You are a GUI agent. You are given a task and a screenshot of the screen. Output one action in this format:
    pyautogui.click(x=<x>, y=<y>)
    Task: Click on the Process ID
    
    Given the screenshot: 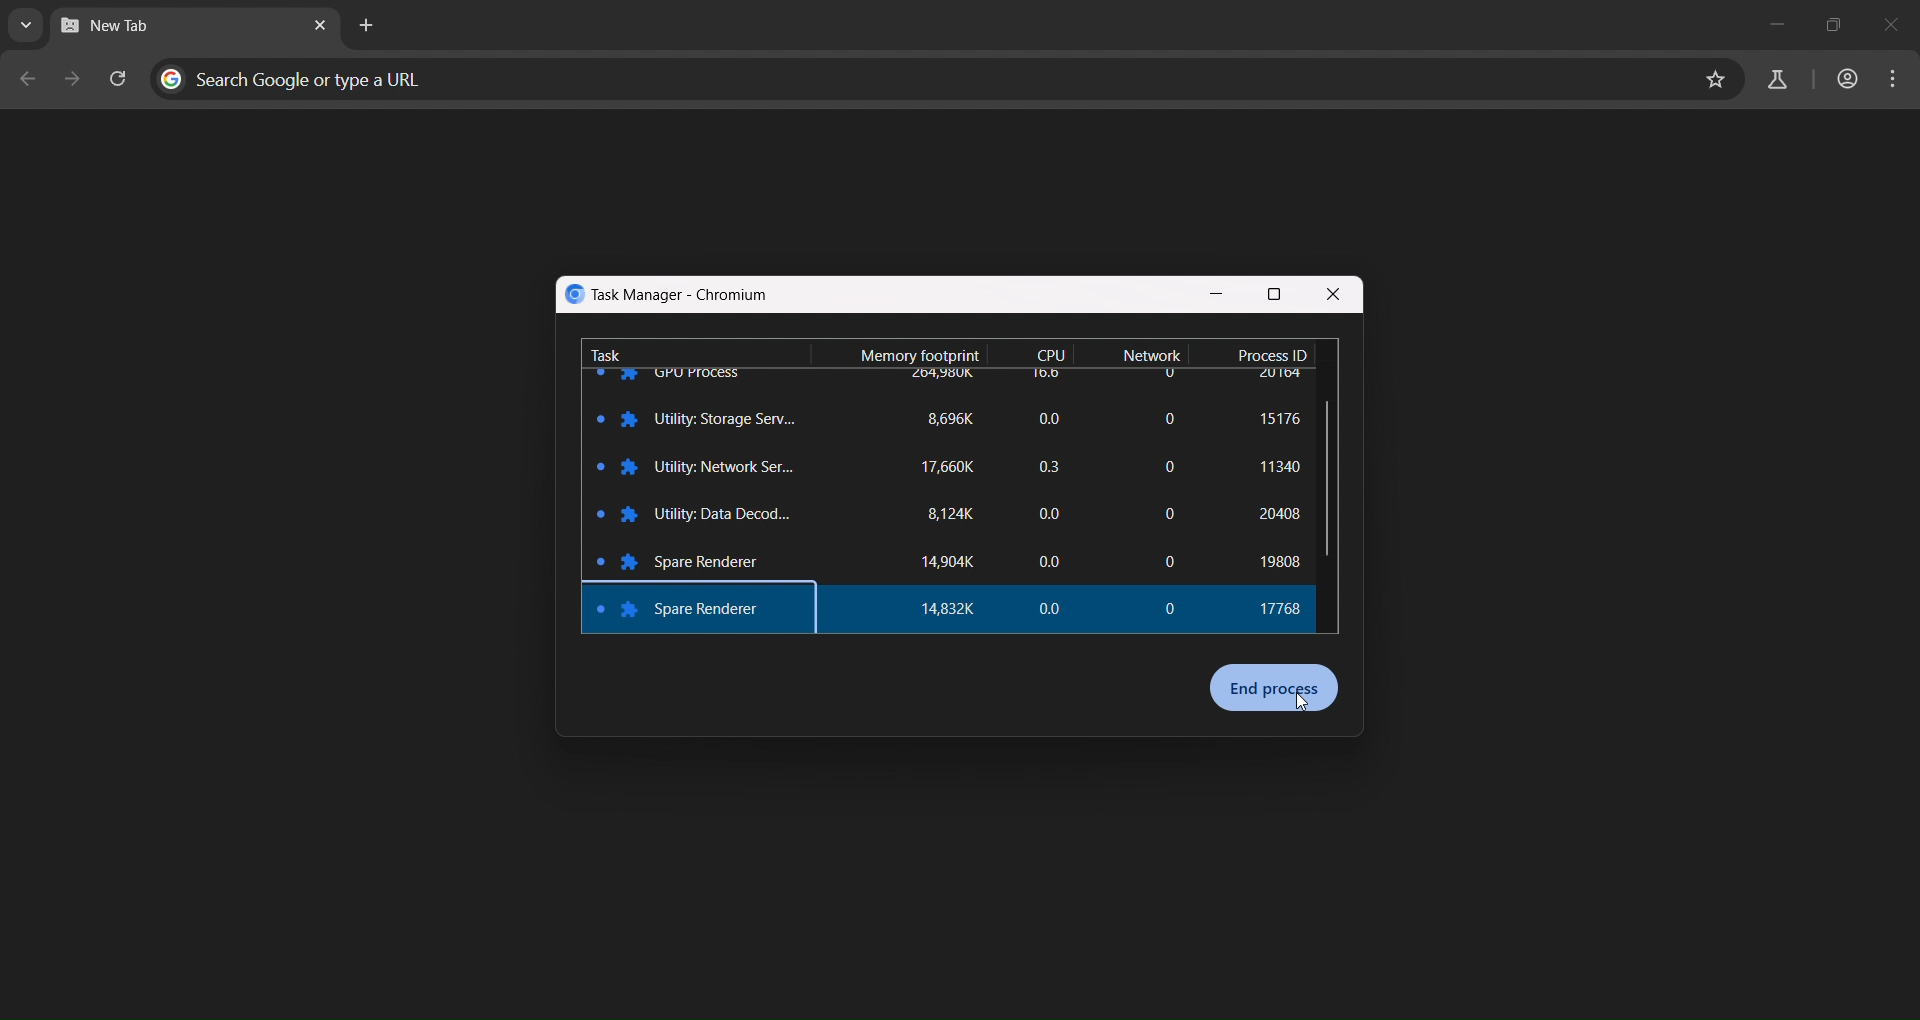 What is the action you would take?
    pyautogui.click(x=1271, y=353)
    